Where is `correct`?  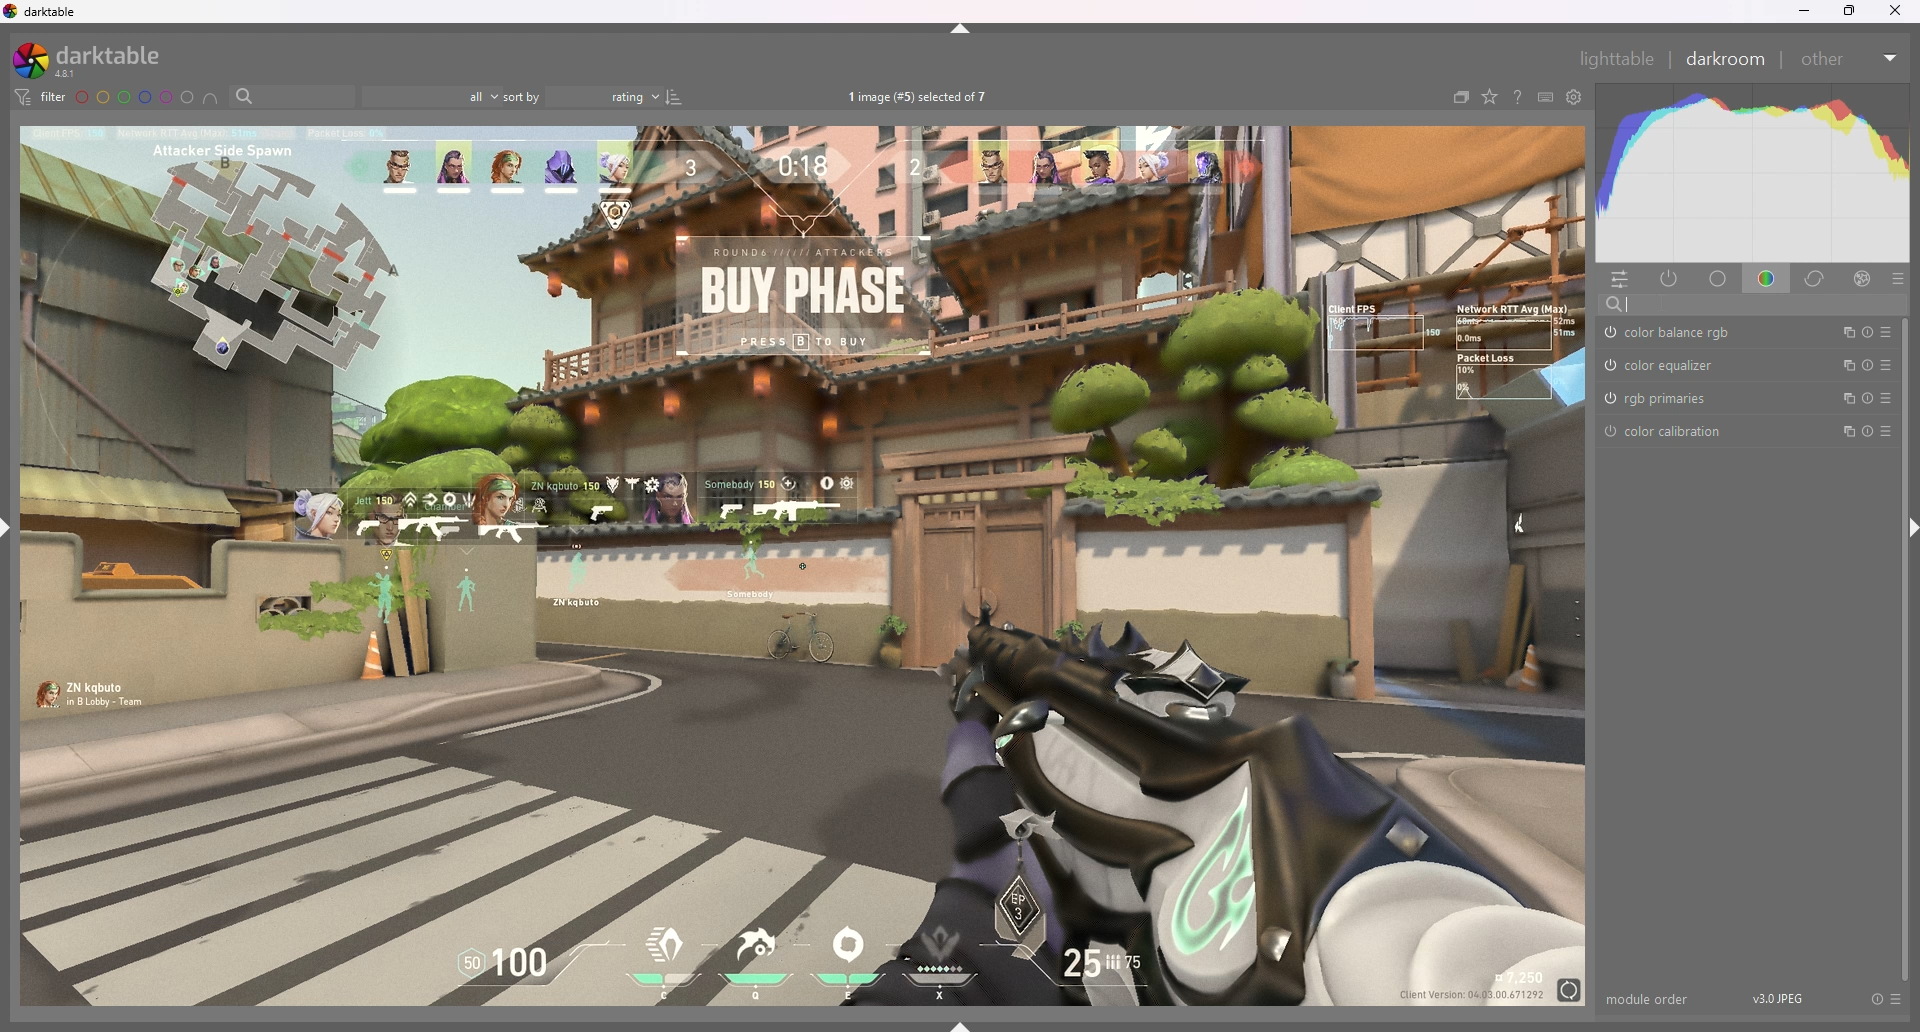 correct is located at coordinates (1817, 278).